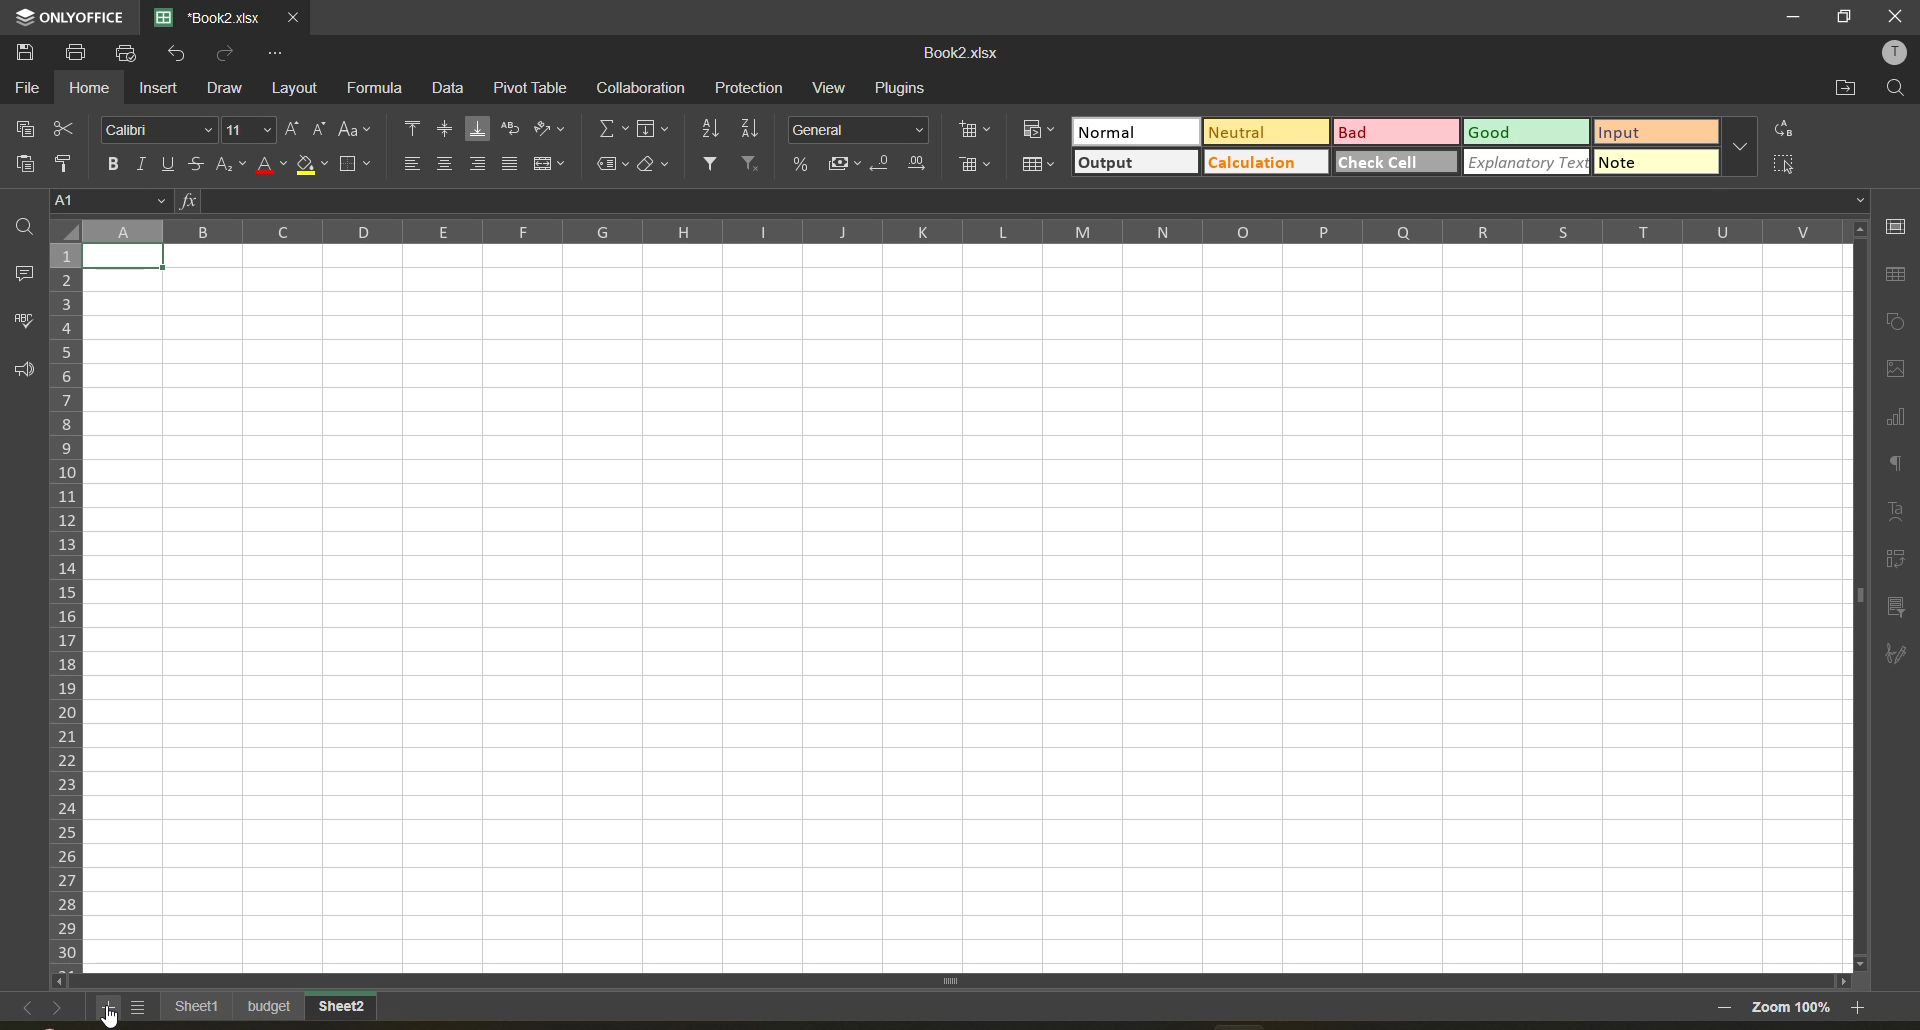 The width and height of the screenshot is (1920, 1030). I want to click on close tab, so click(295, 16).